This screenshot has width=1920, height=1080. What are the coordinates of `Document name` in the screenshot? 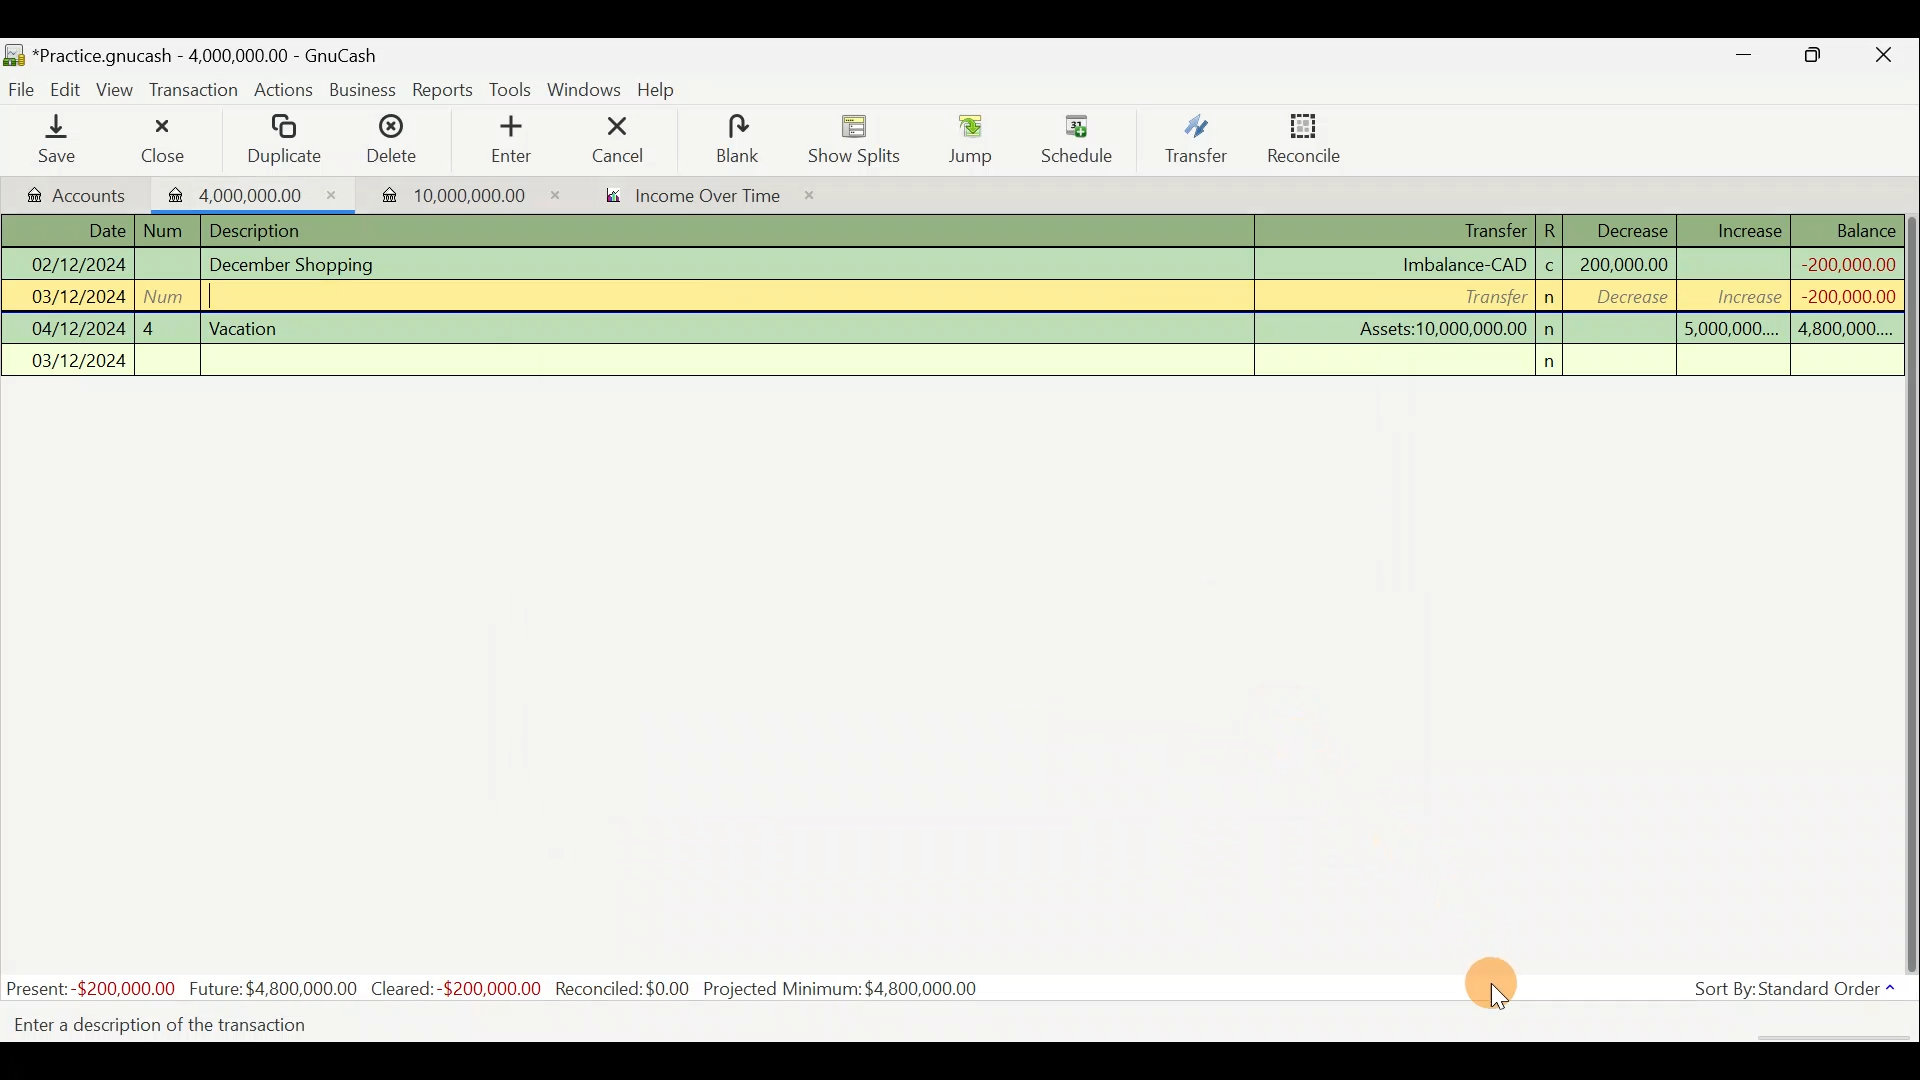 It's located at (191, 52).